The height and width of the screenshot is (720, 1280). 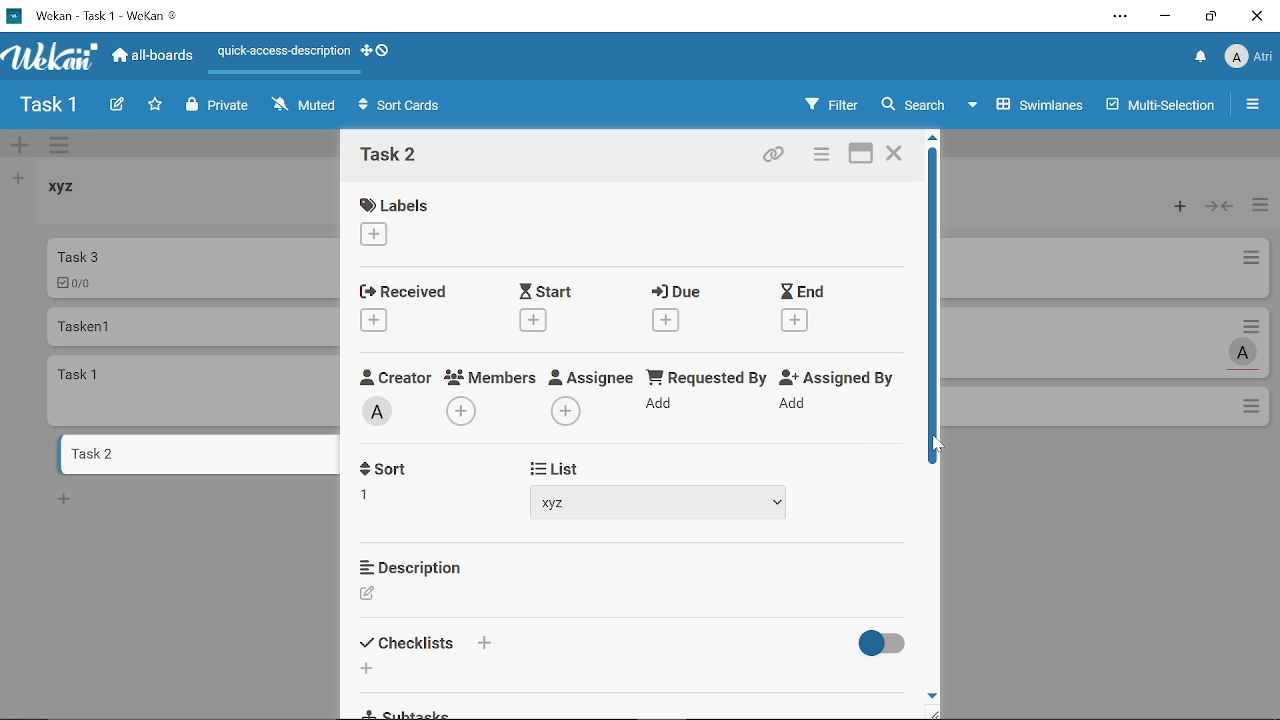 What do you see at coordinates (192, 326) in the screenshot?
I see `Card named "Tasken 1"` at bounding box center [192, 326].